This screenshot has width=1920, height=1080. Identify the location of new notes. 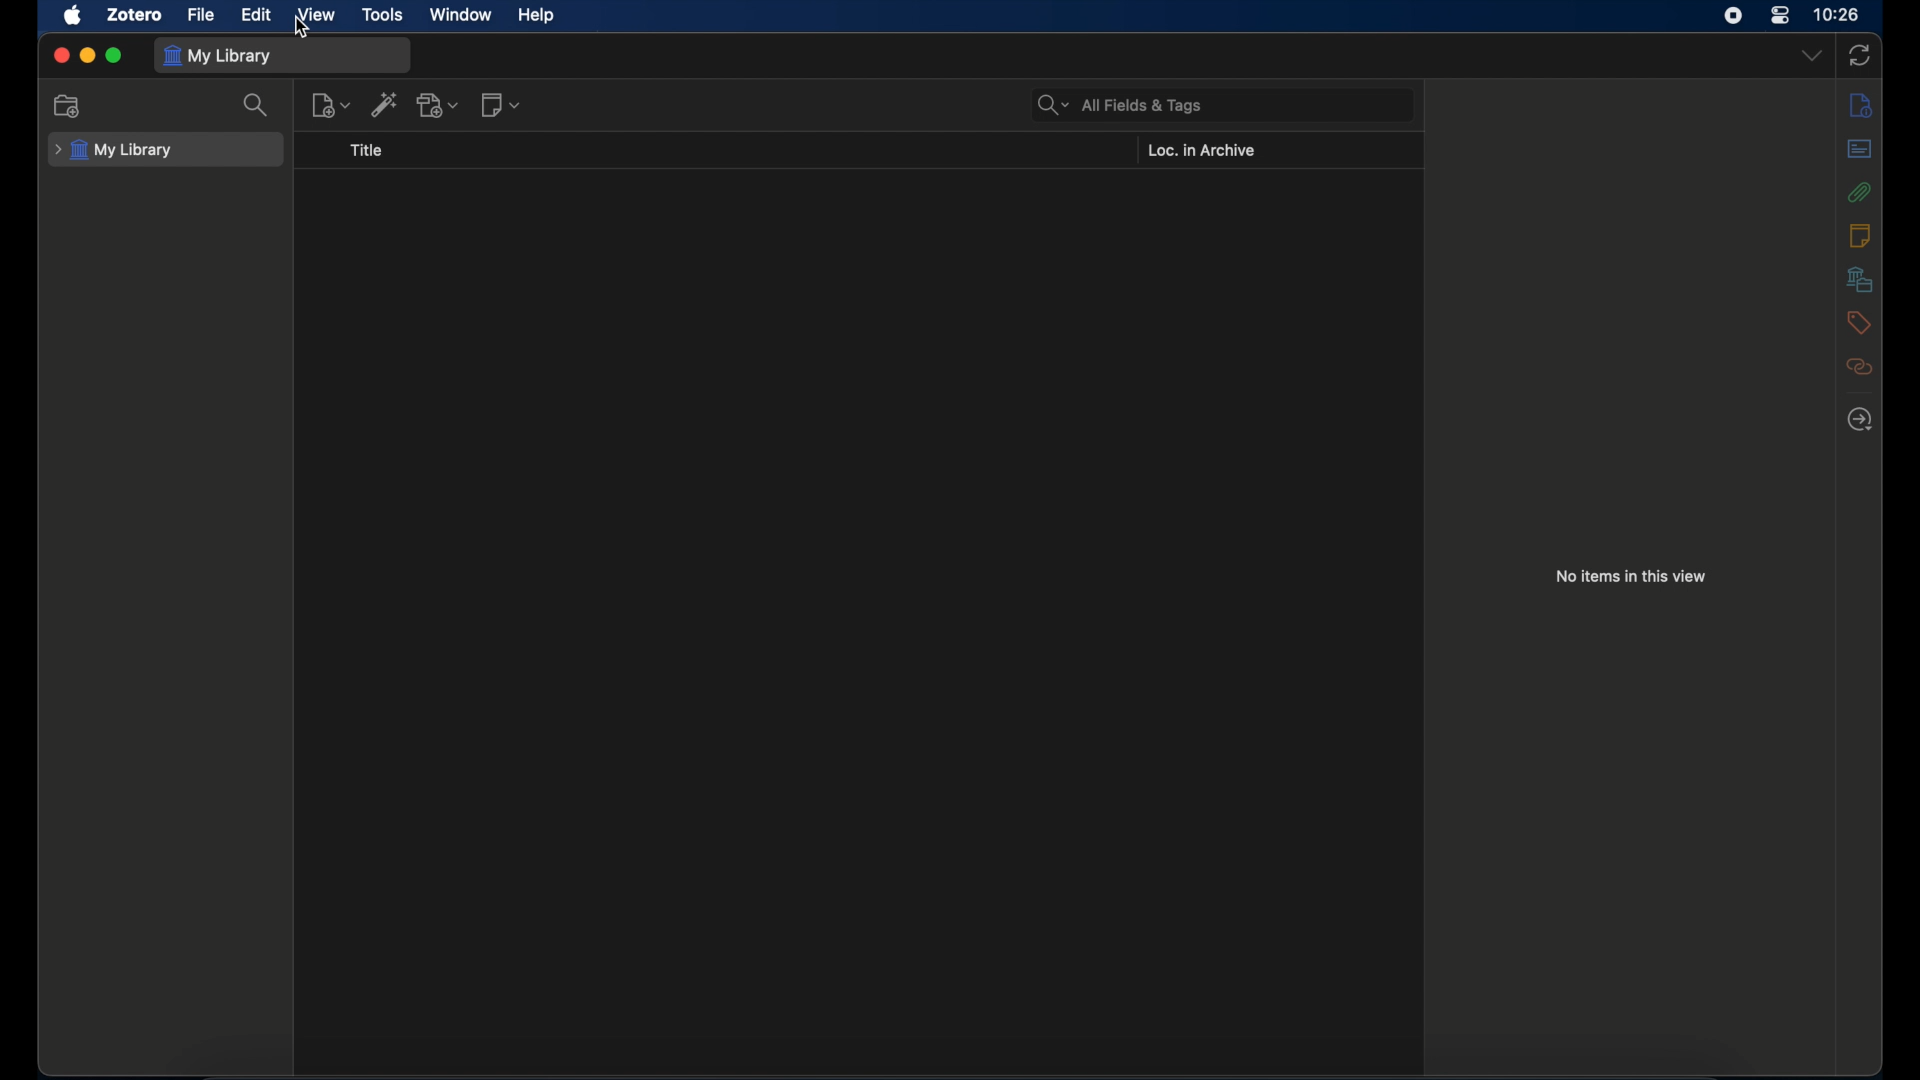
(500, 106).